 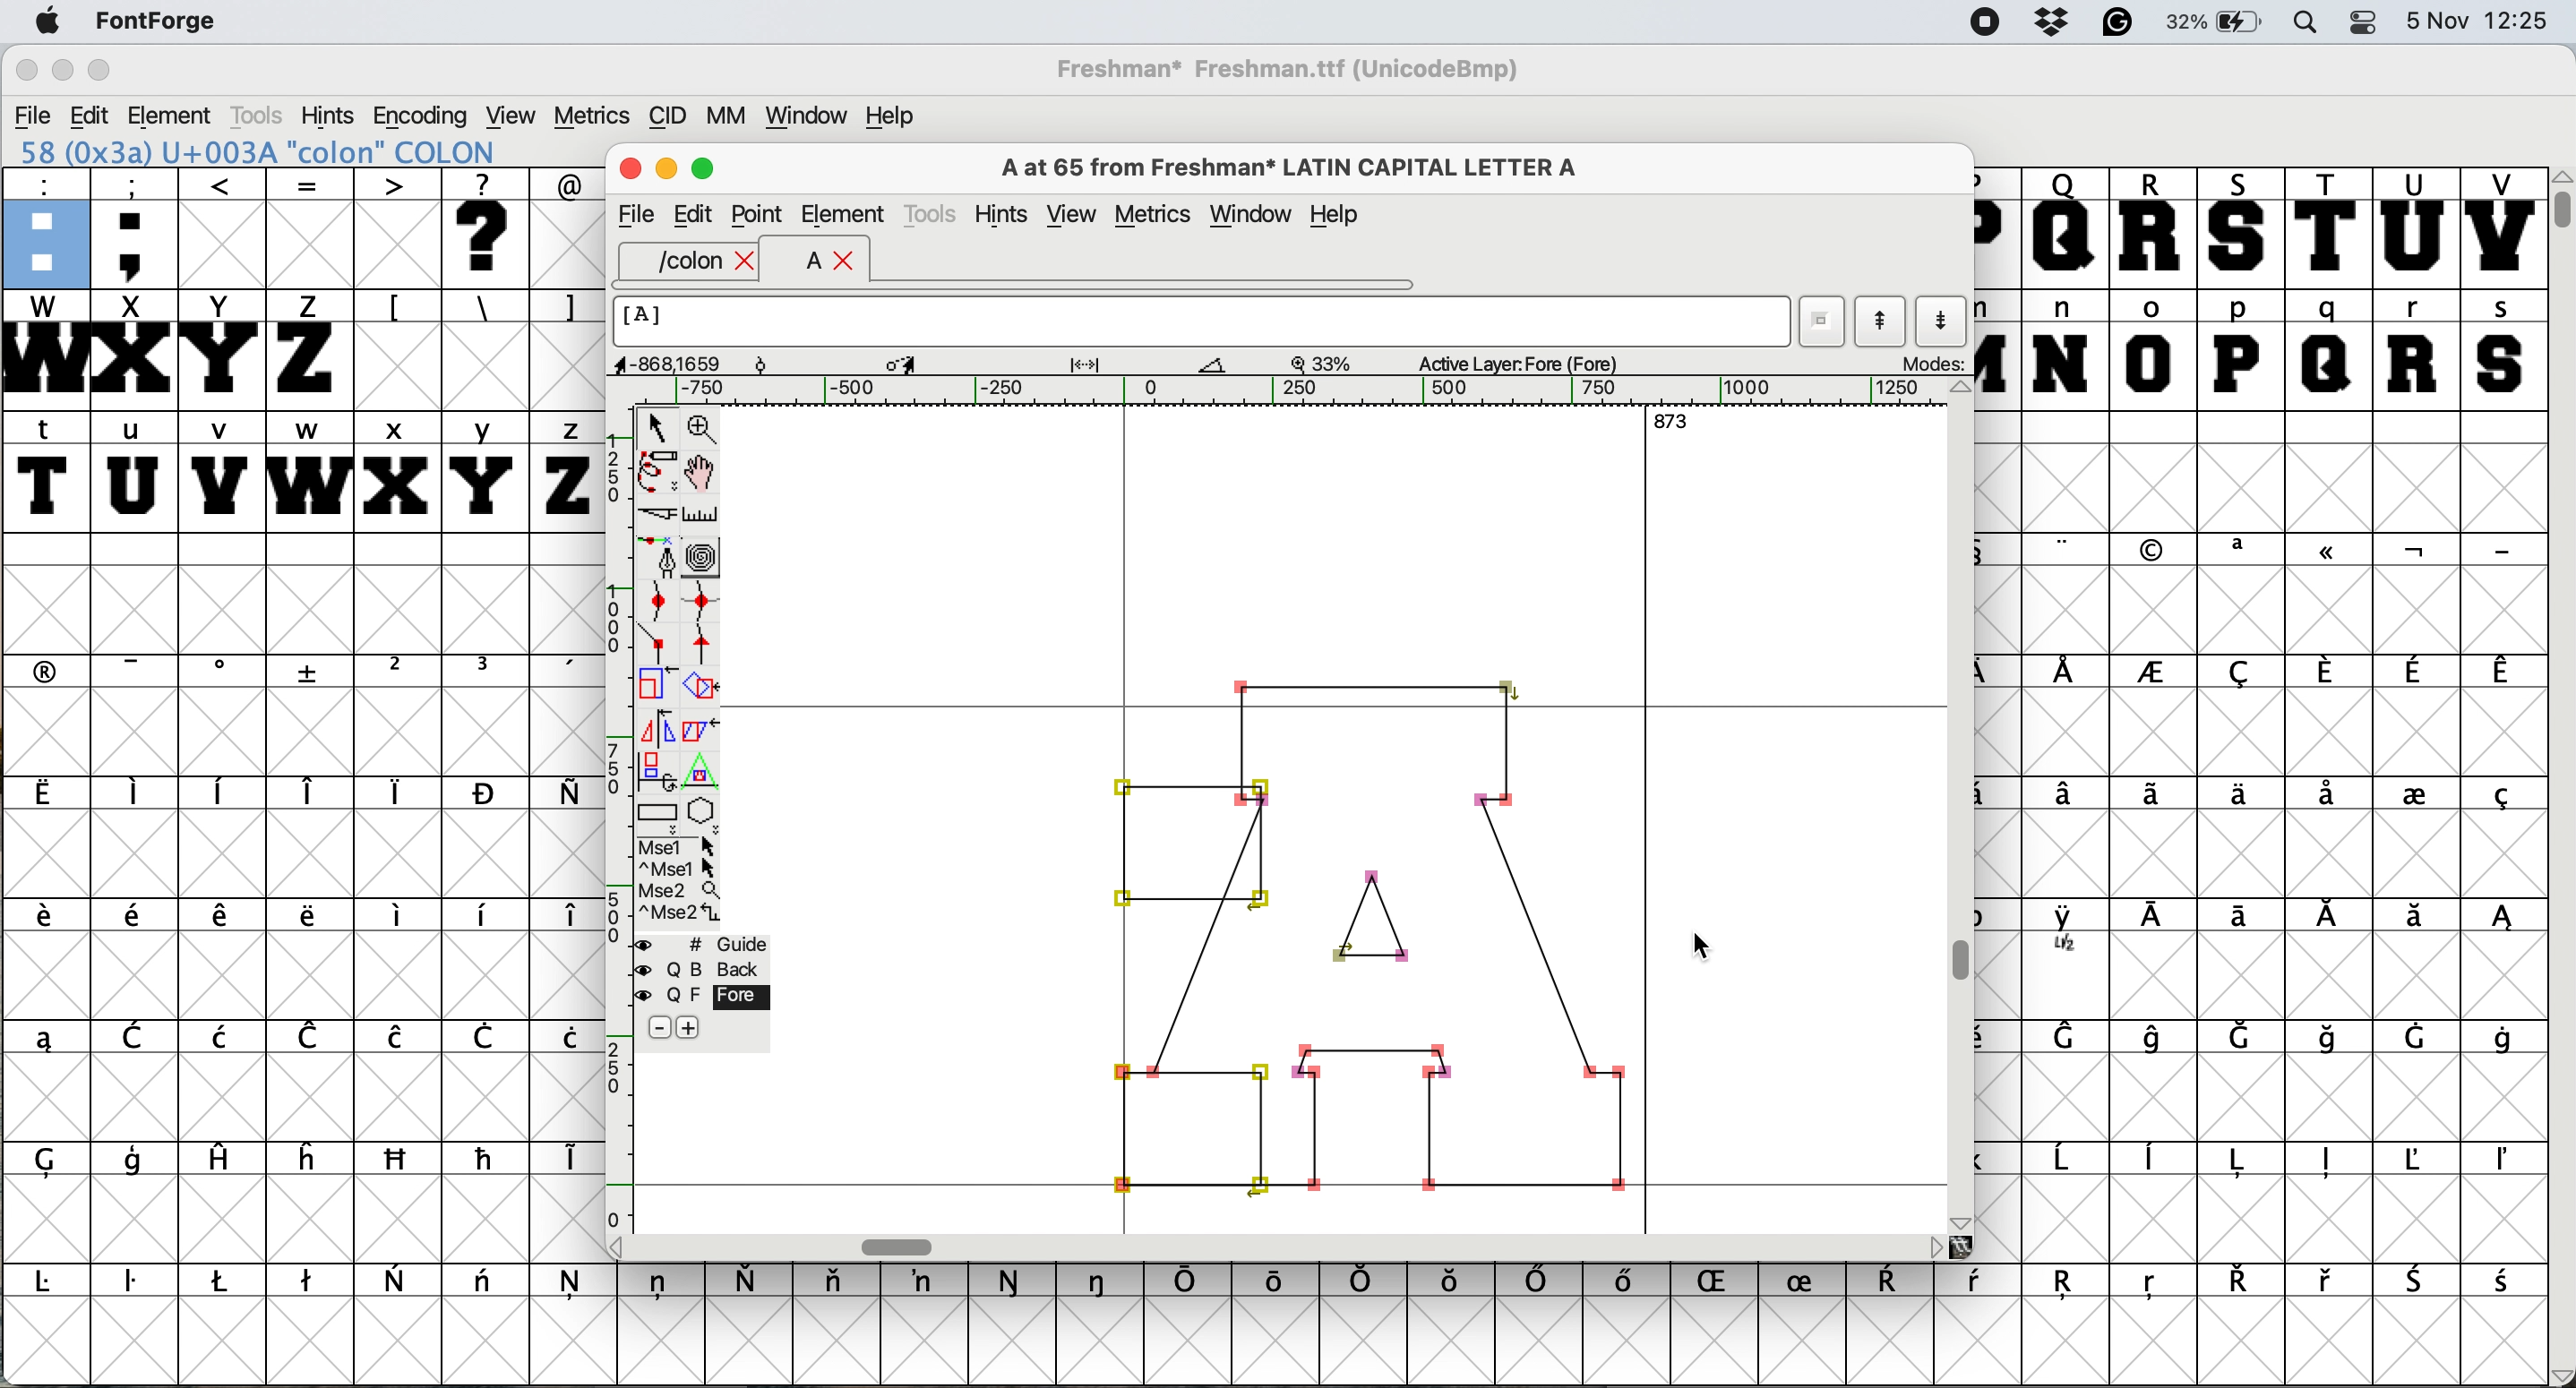 I want to click on symbol, so click(x=2414, y=551).